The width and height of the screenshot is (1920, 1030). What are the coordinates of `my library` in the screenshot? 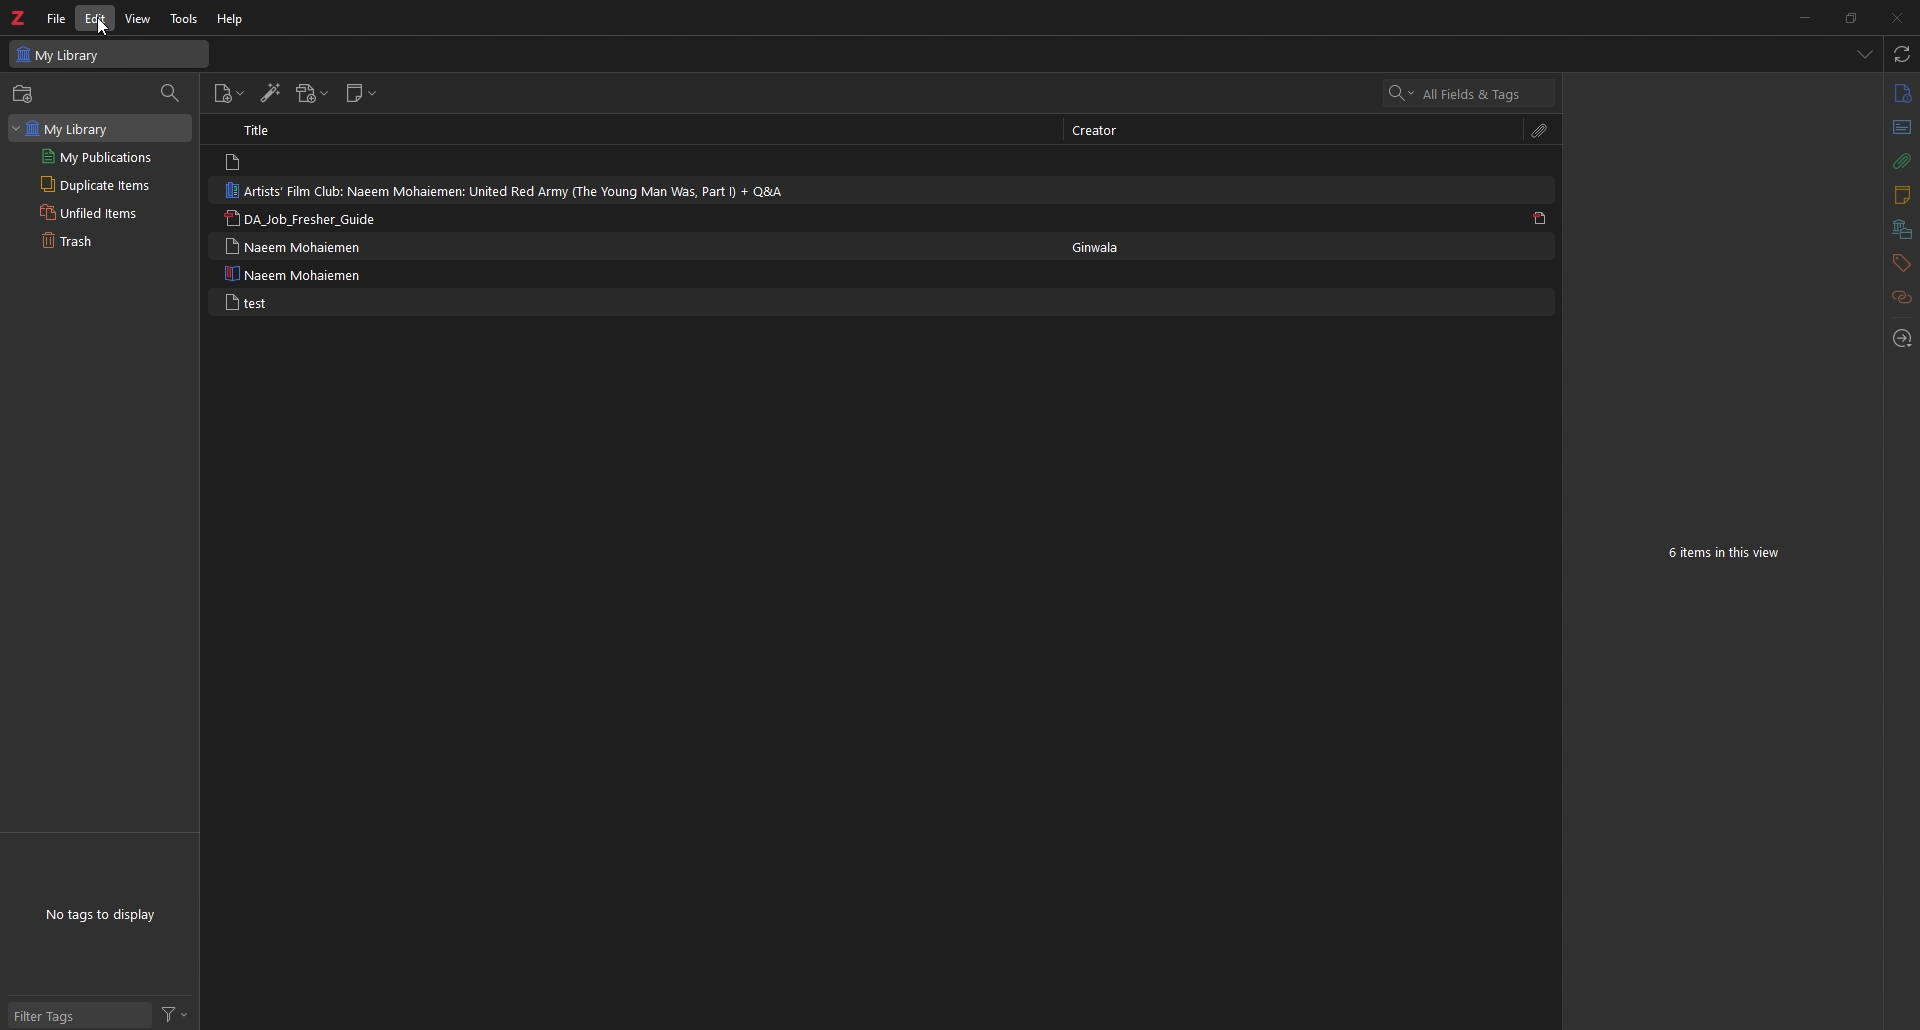 It's located at (108, 55).